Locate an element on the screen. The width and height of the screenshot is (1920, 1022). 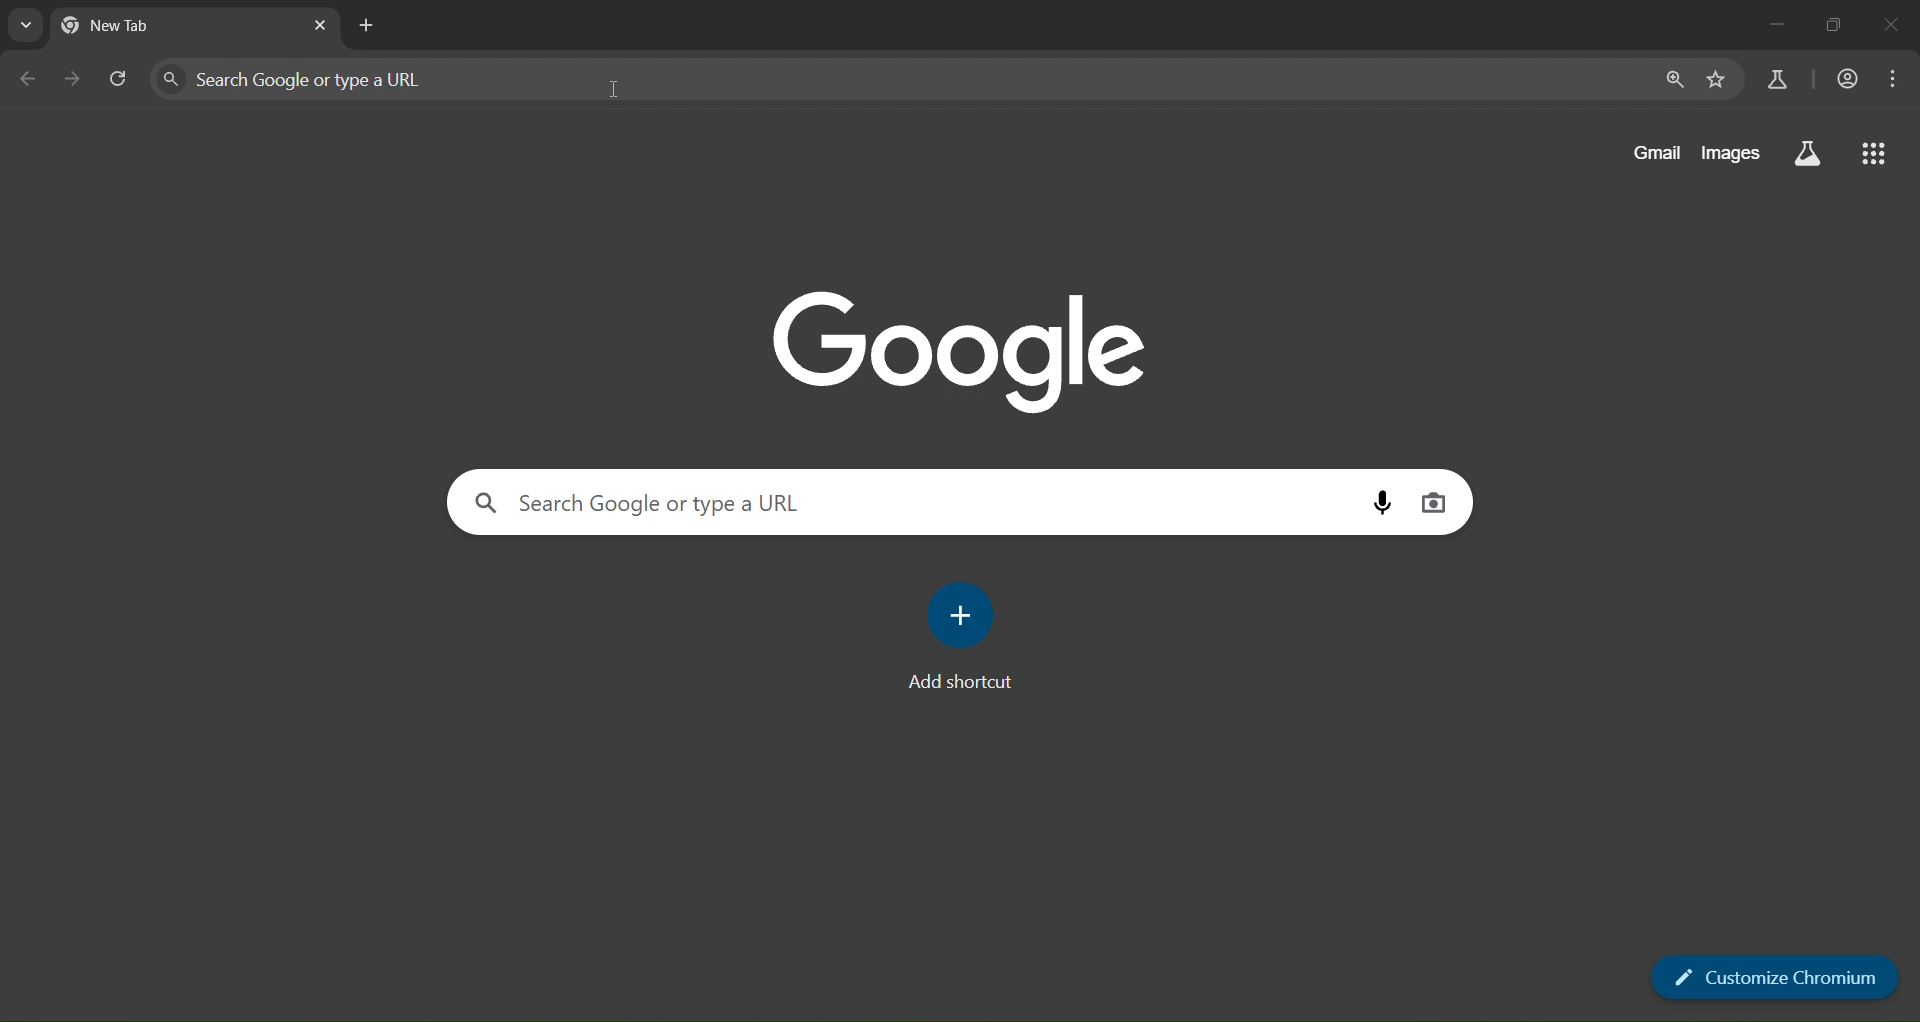
go back 1 page is located at coordinates (29, 79).